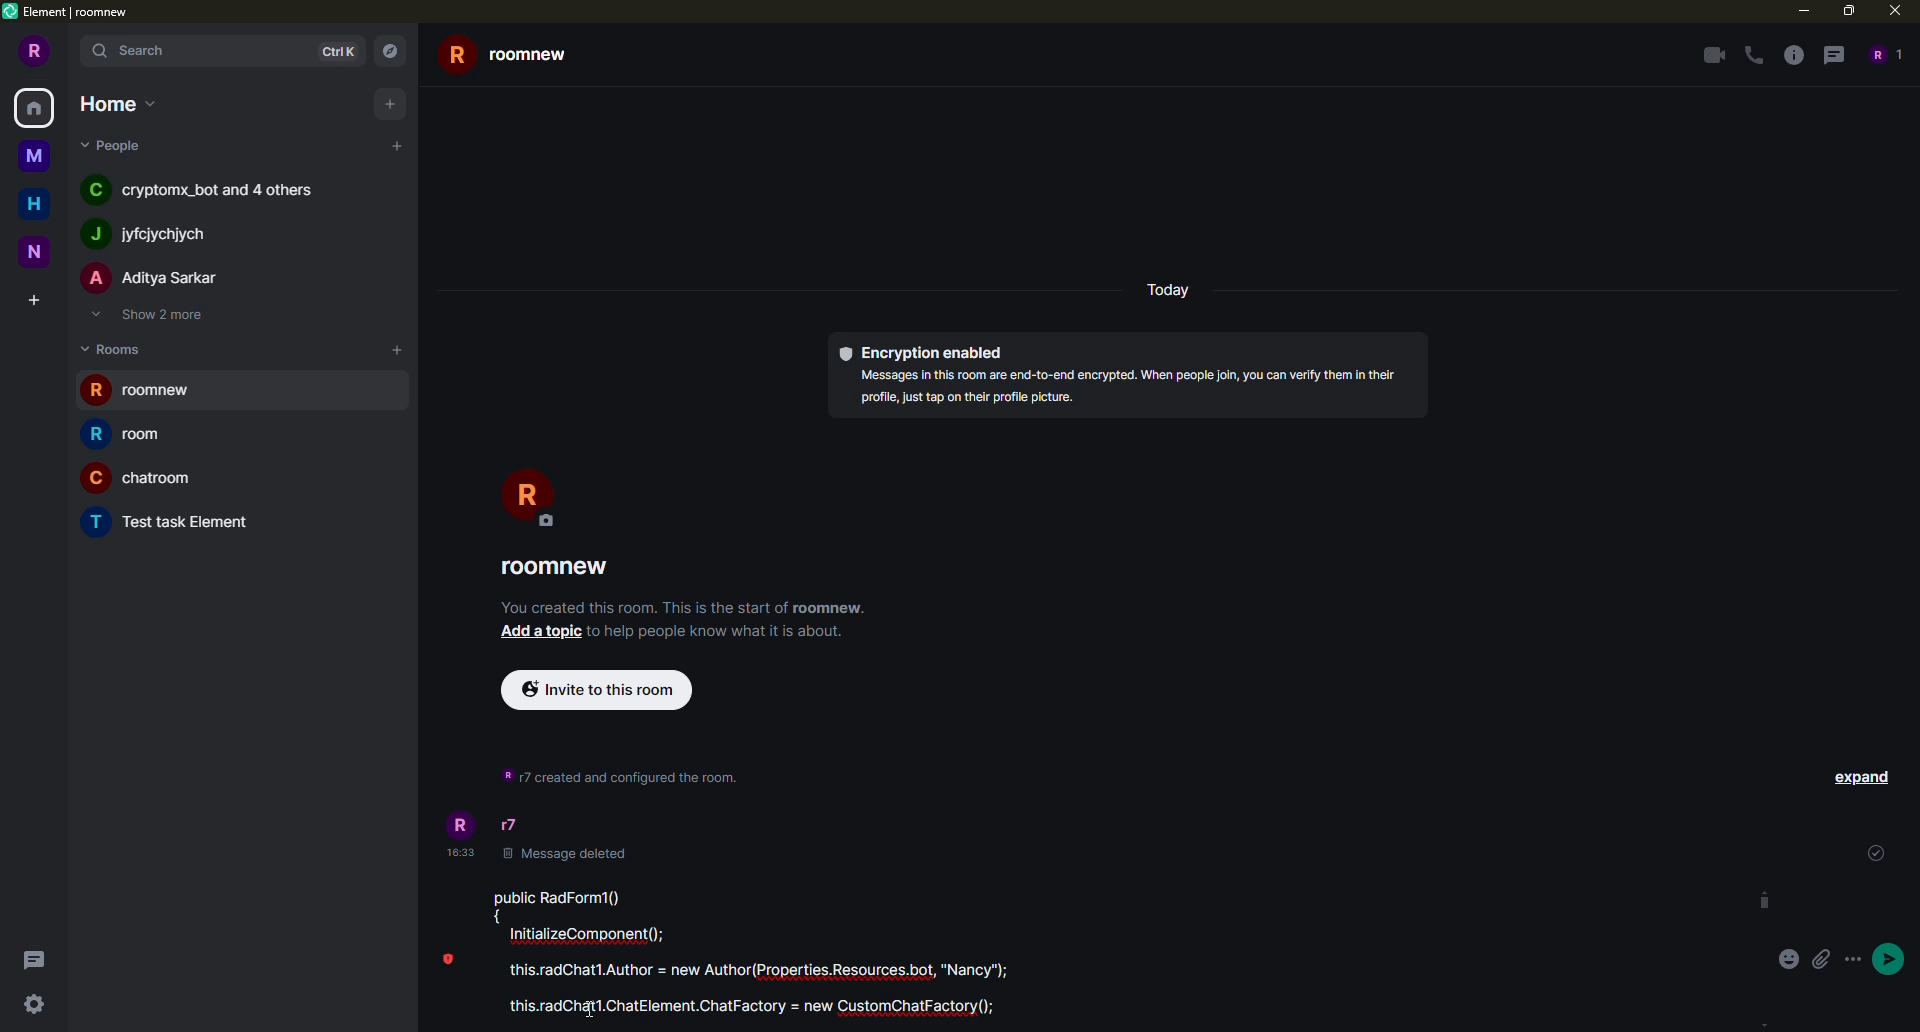  I want to click on profile, so click(542, 502).